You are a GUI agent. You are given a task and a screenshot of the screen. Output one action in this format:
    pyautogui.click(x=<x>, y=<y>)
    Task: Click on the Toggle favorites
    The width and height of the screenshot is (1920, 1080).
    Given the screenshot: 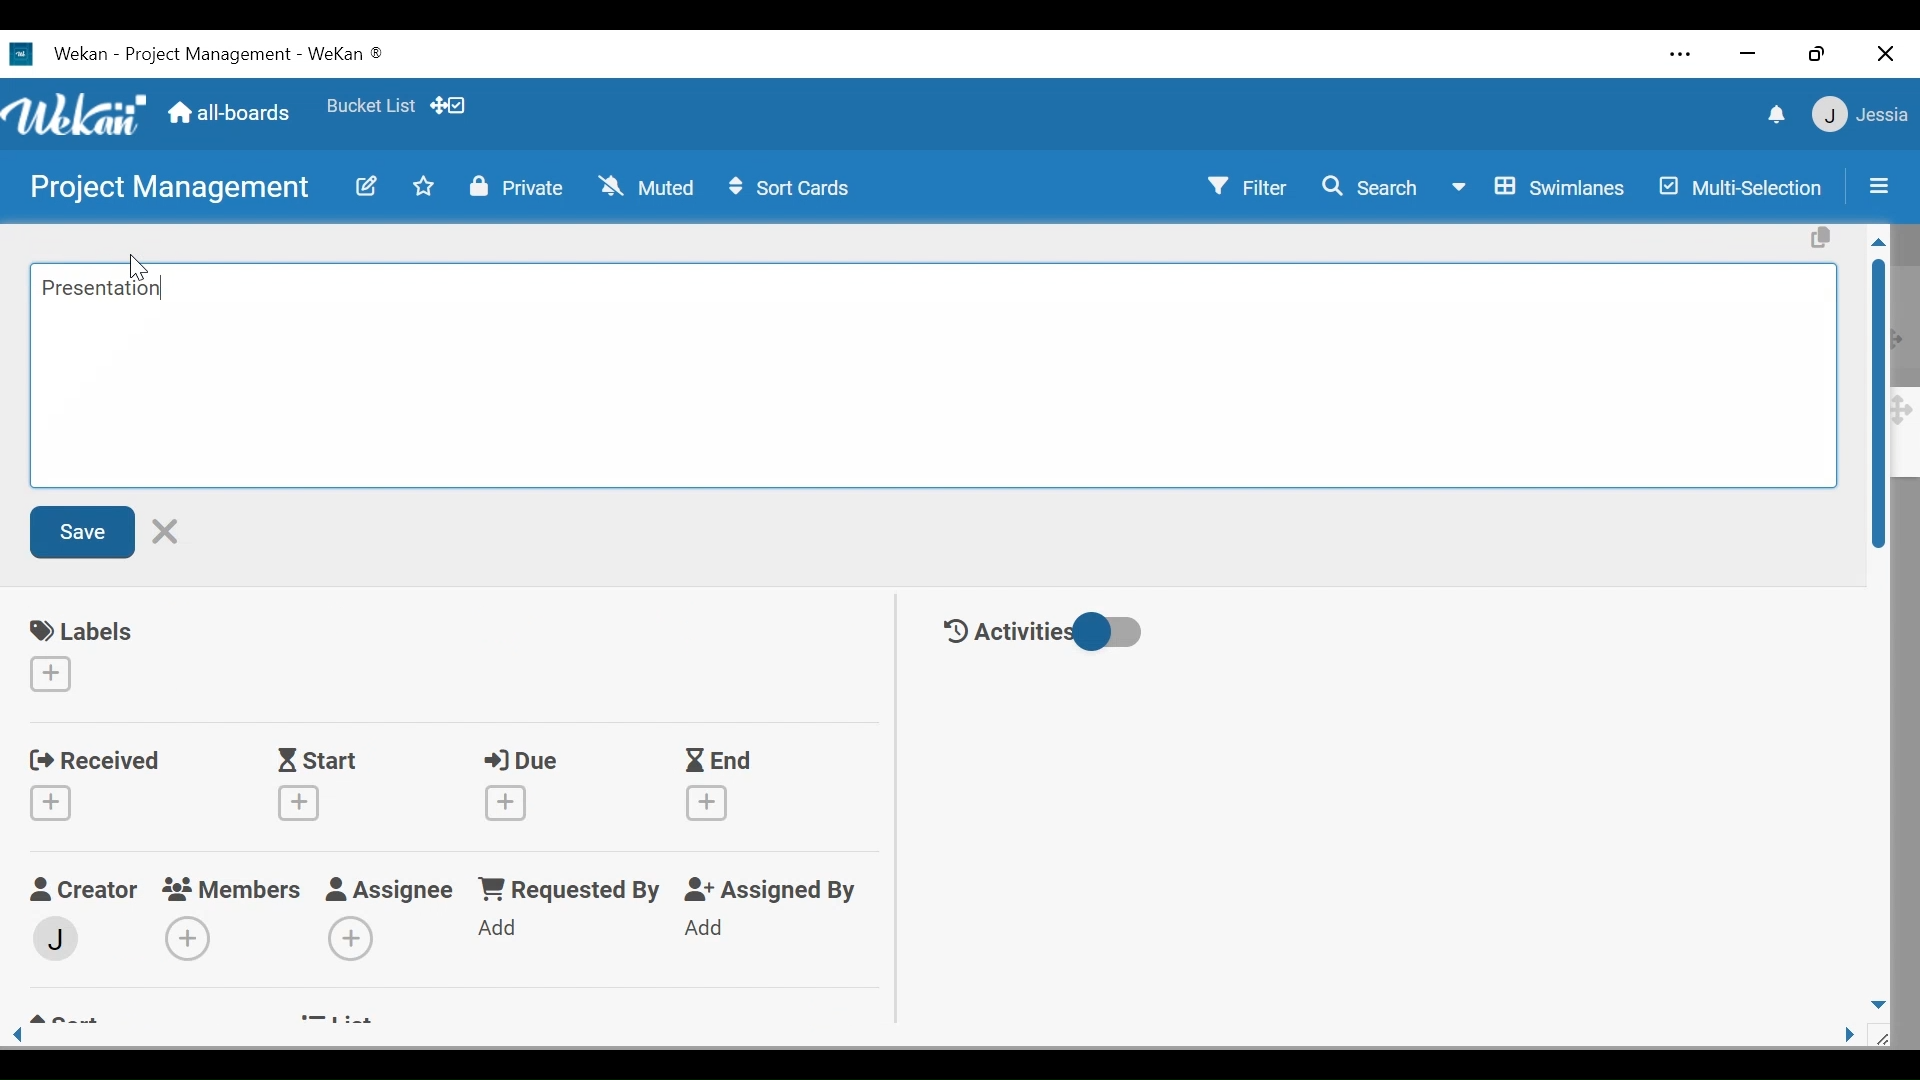 What is the action you would take?
    pyautogui.click(x=369, y=106)
    